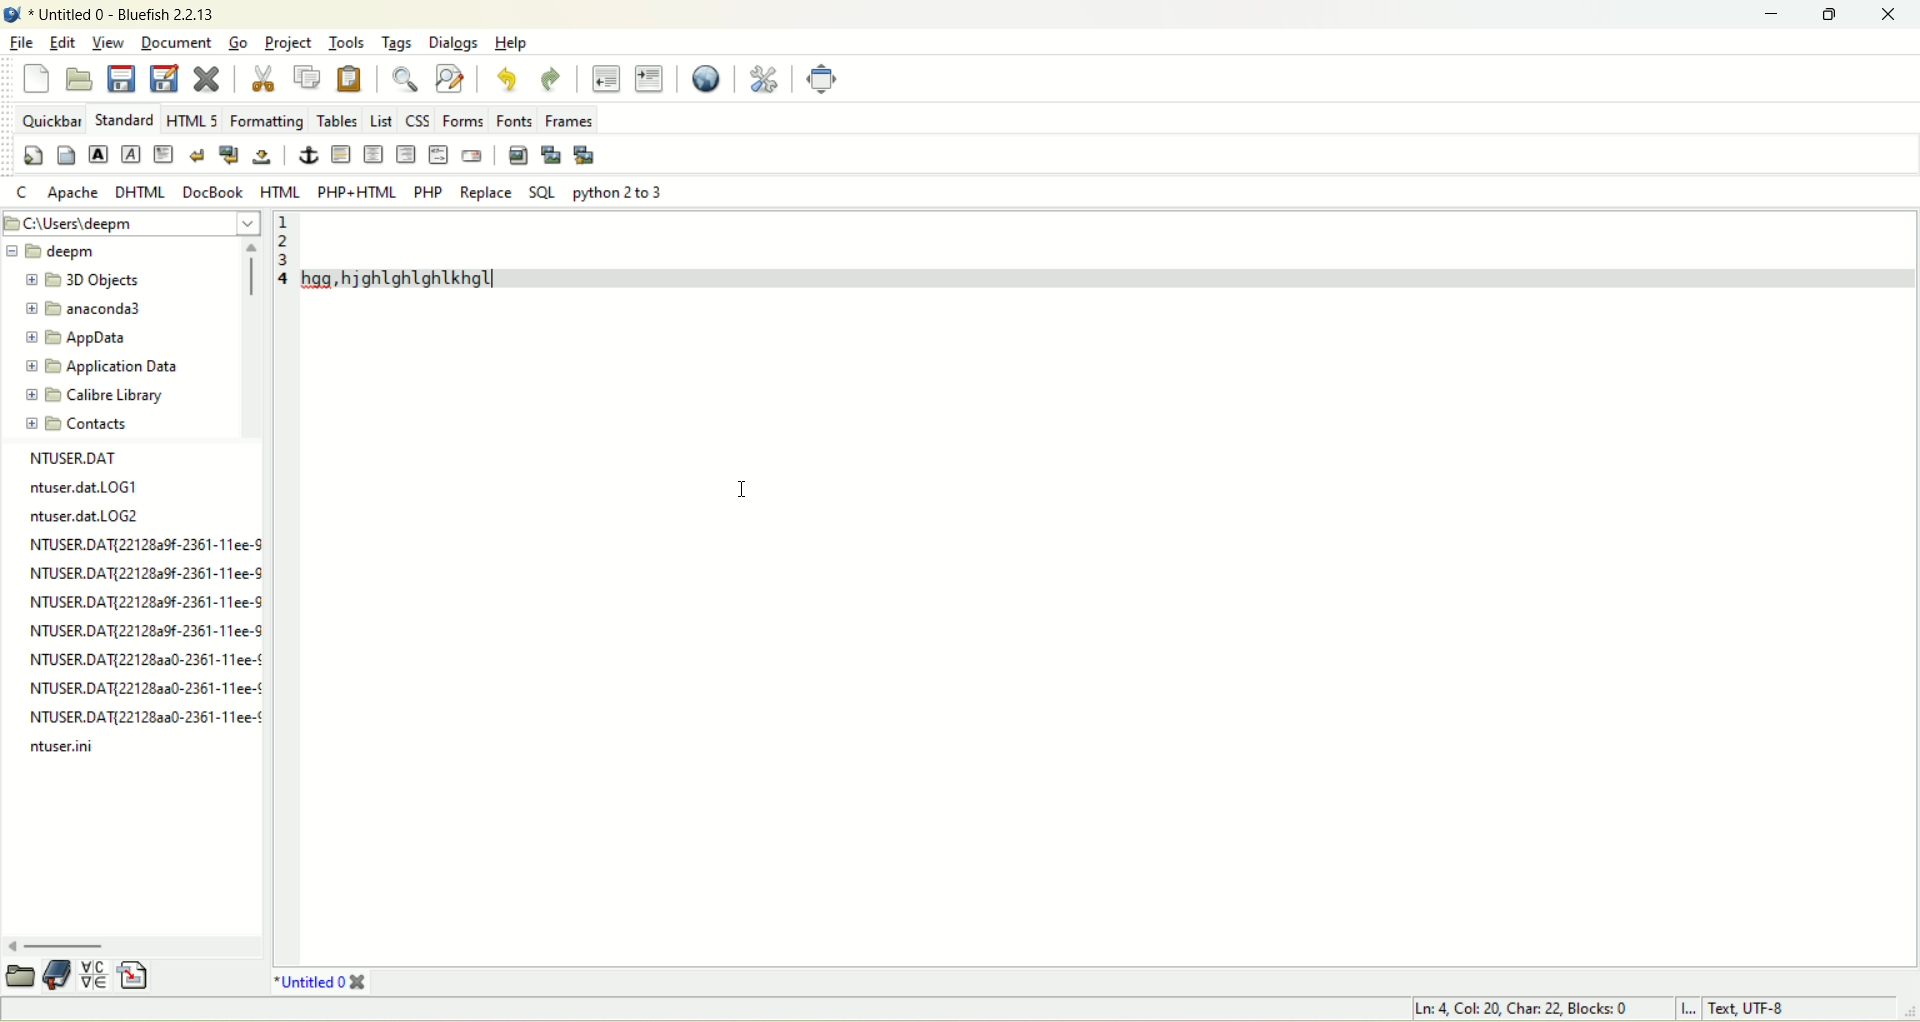  Describe the element at coordinates (196, 154) in the screenshot. I see `break` at that location.